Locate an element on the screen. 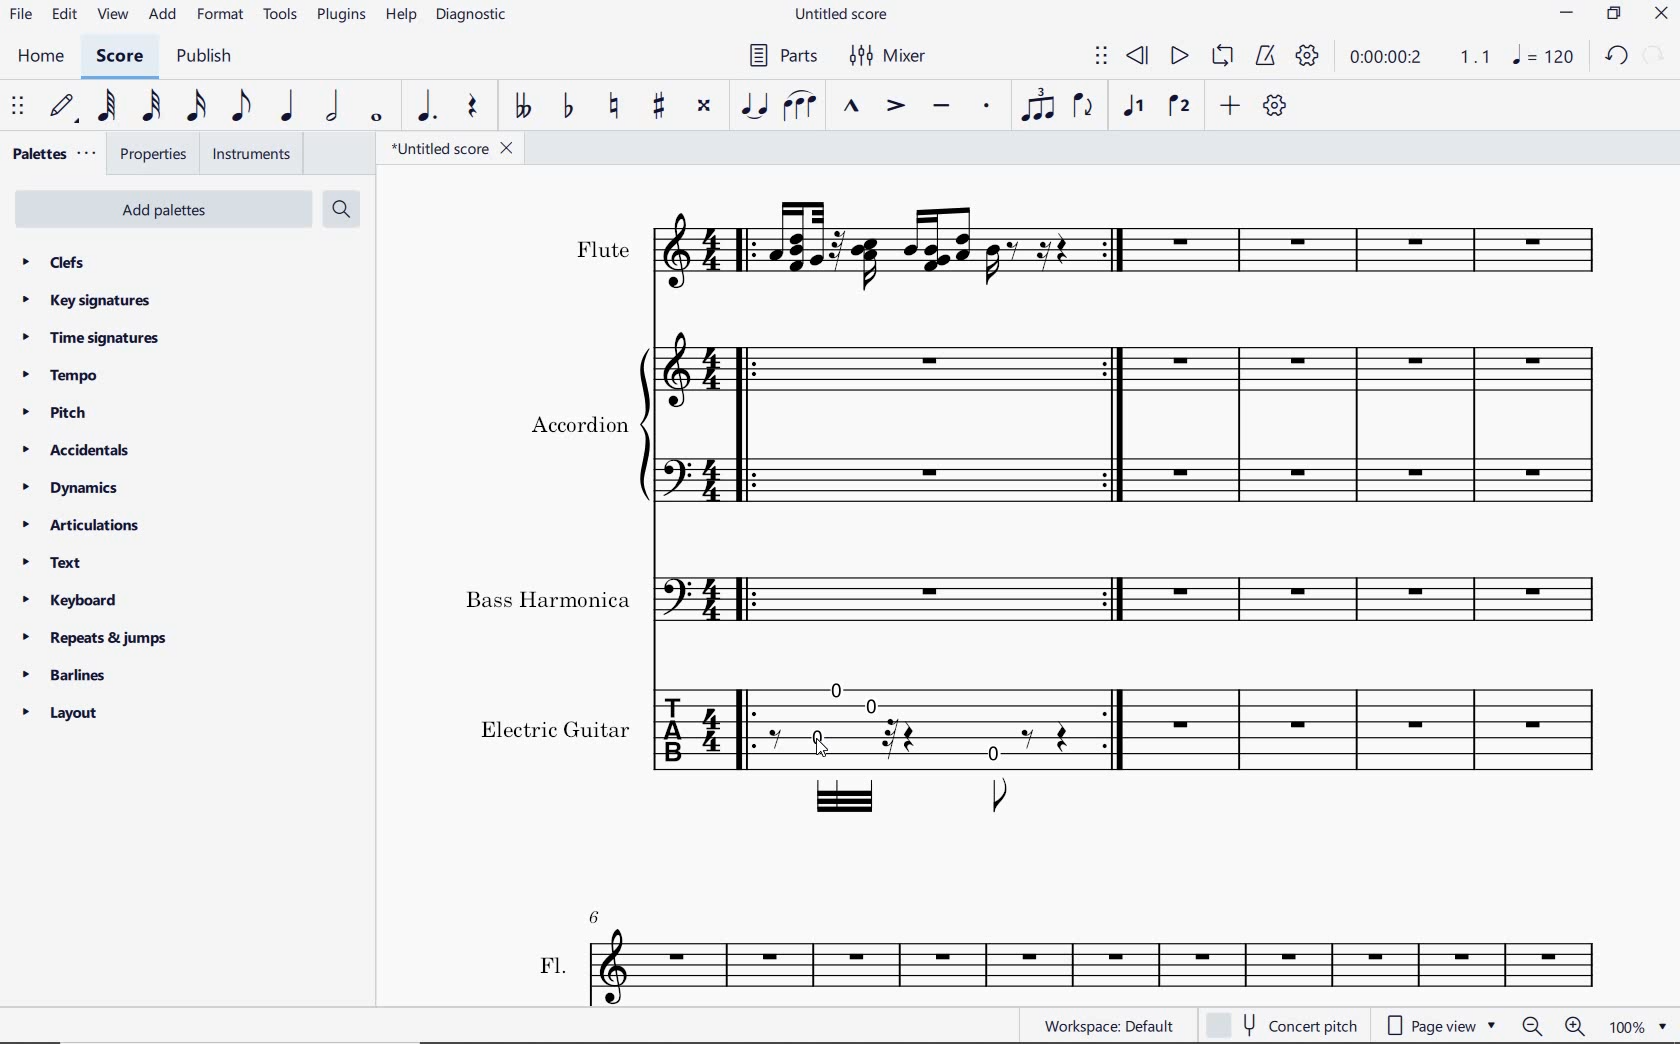 Image resolution: width=1680 pixels, height=1044 pixels. toggle flat is located at coordinates (567, 107).